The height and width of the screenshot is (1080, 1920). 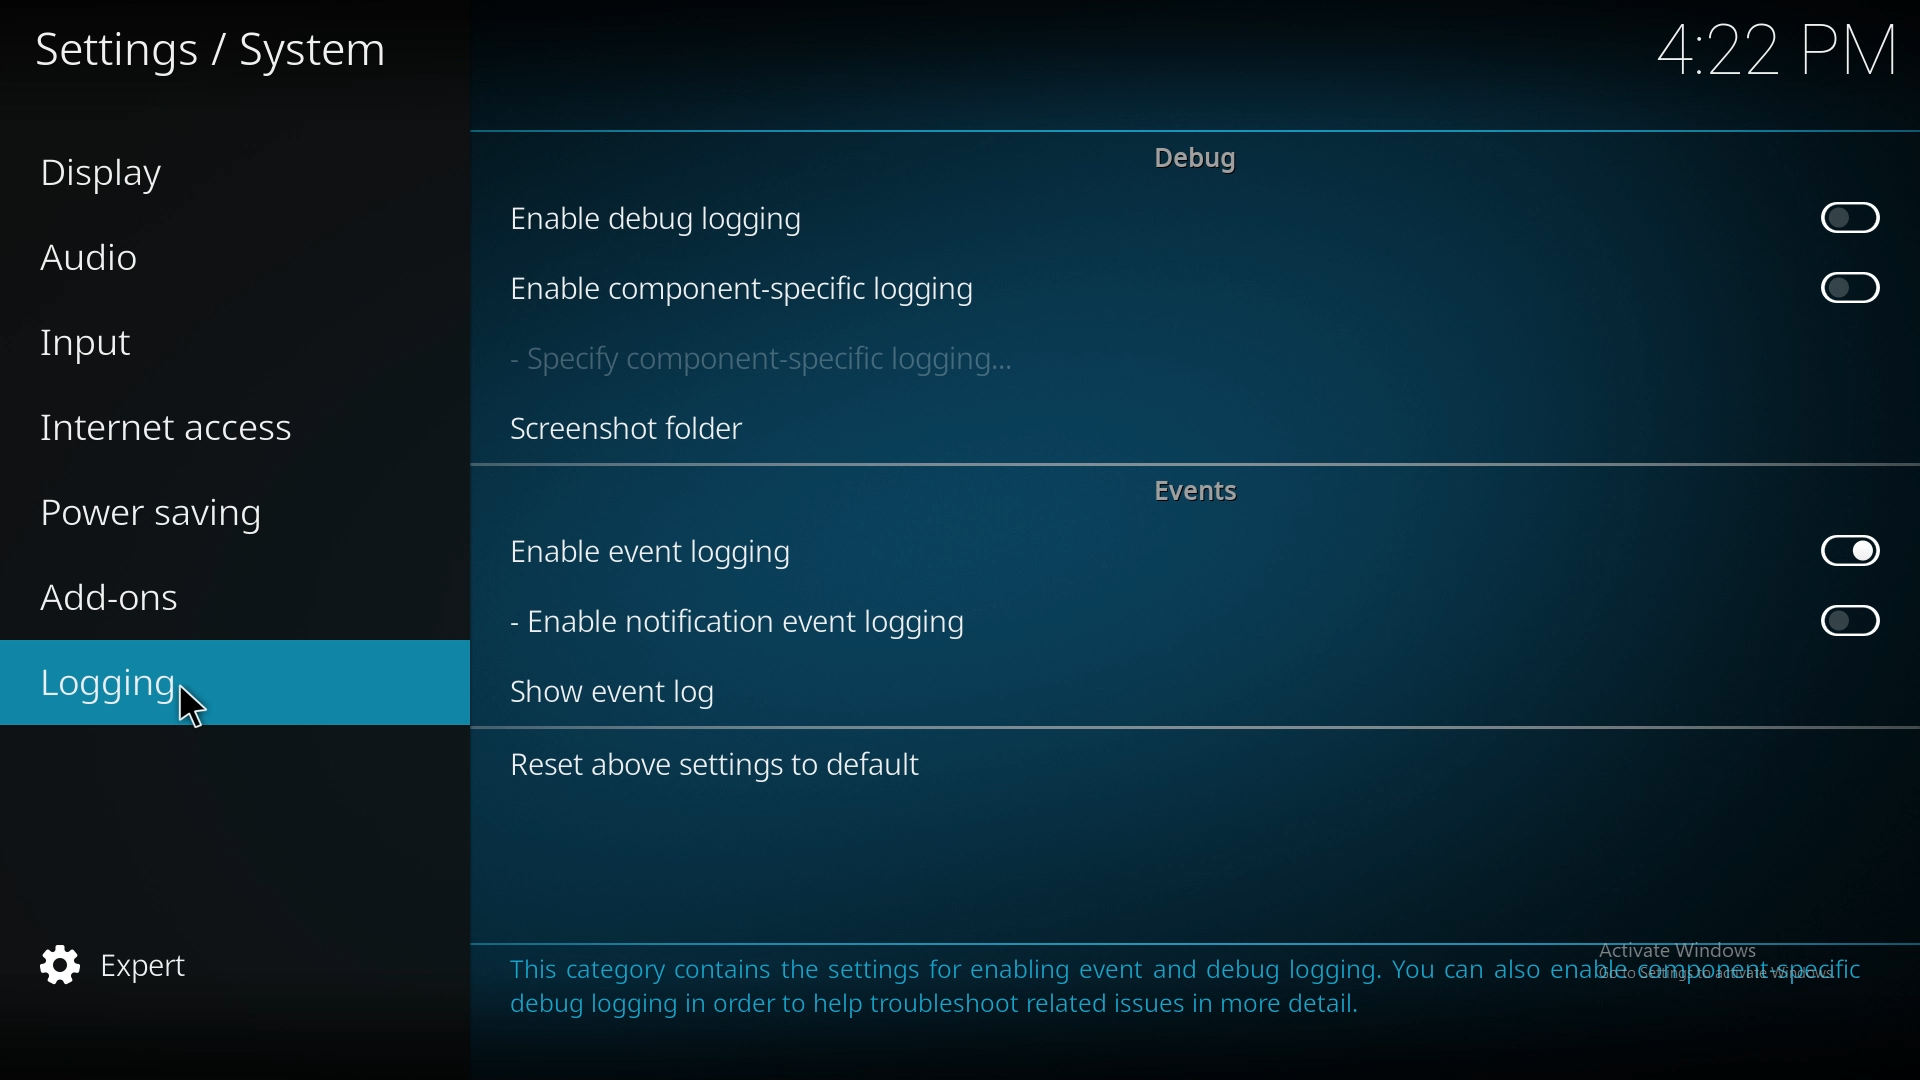 I want to click on time, so click(x=1756, y=51).